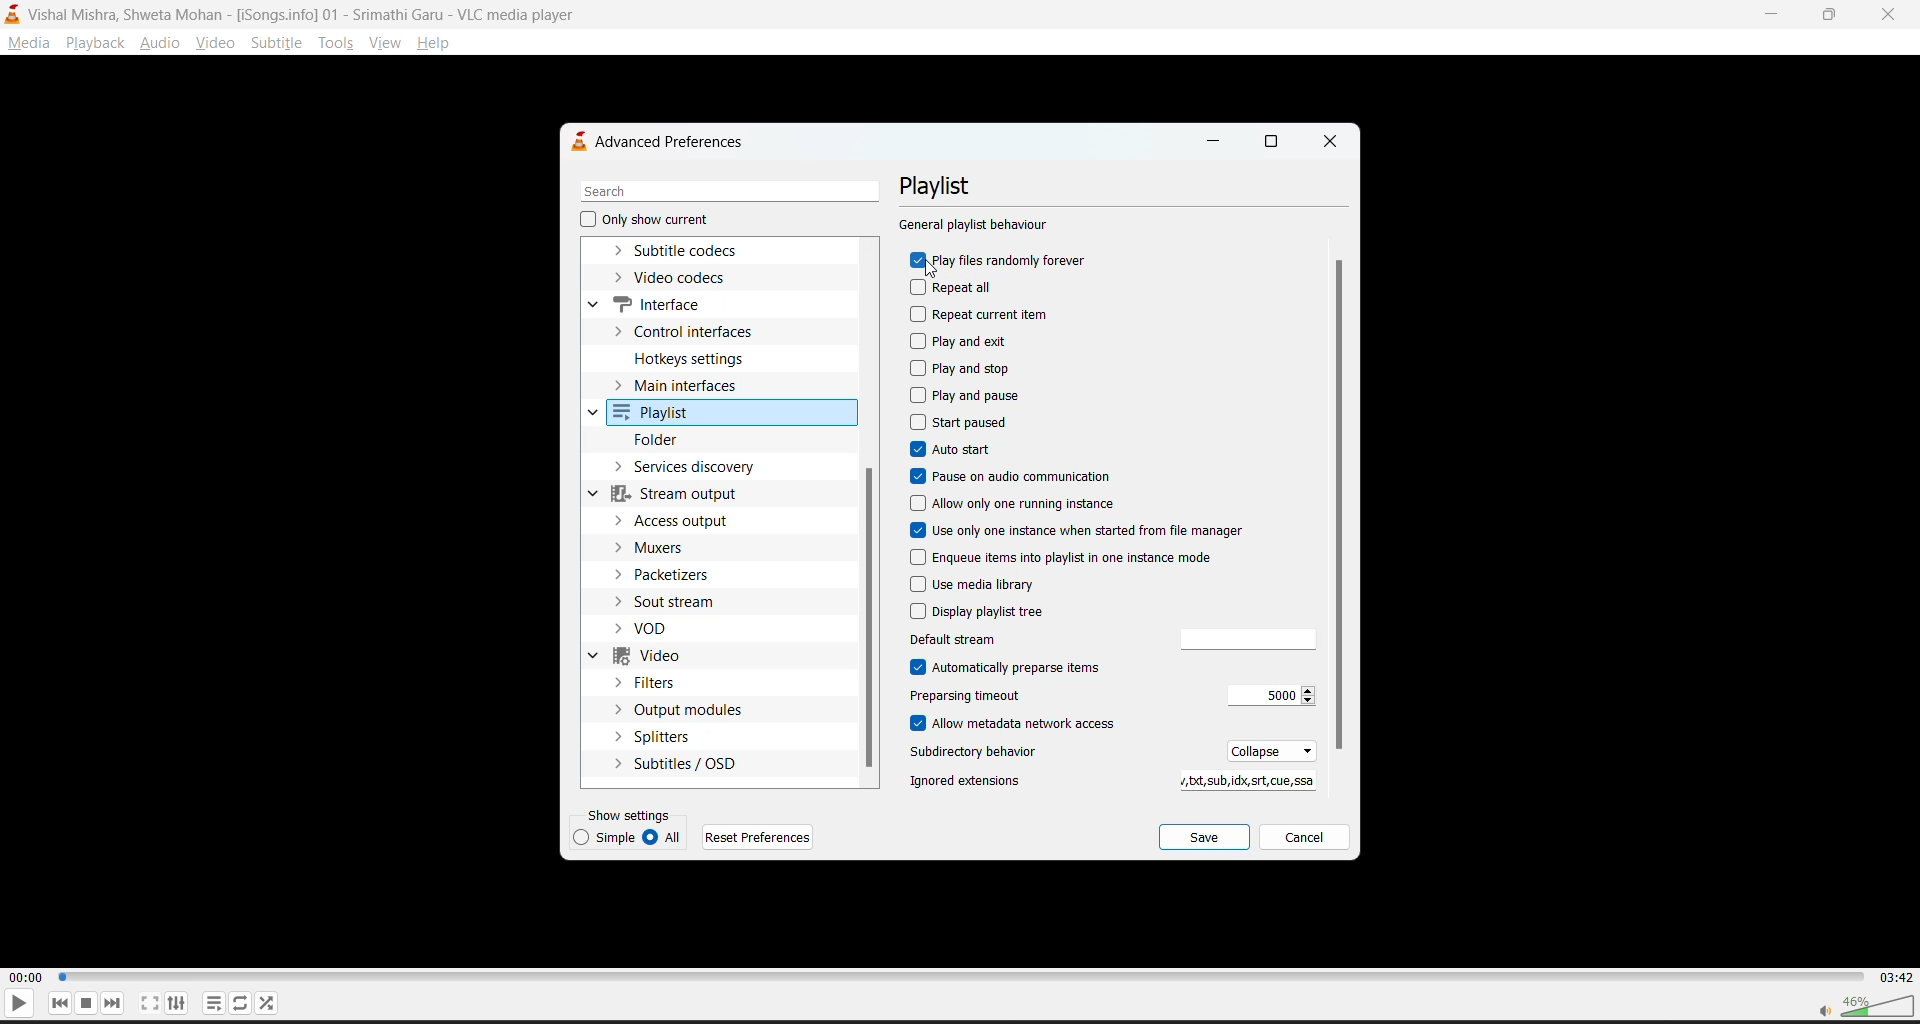  Describe the element at coordinates (934, 269) in the screenshot. I see `cursor` at that location.